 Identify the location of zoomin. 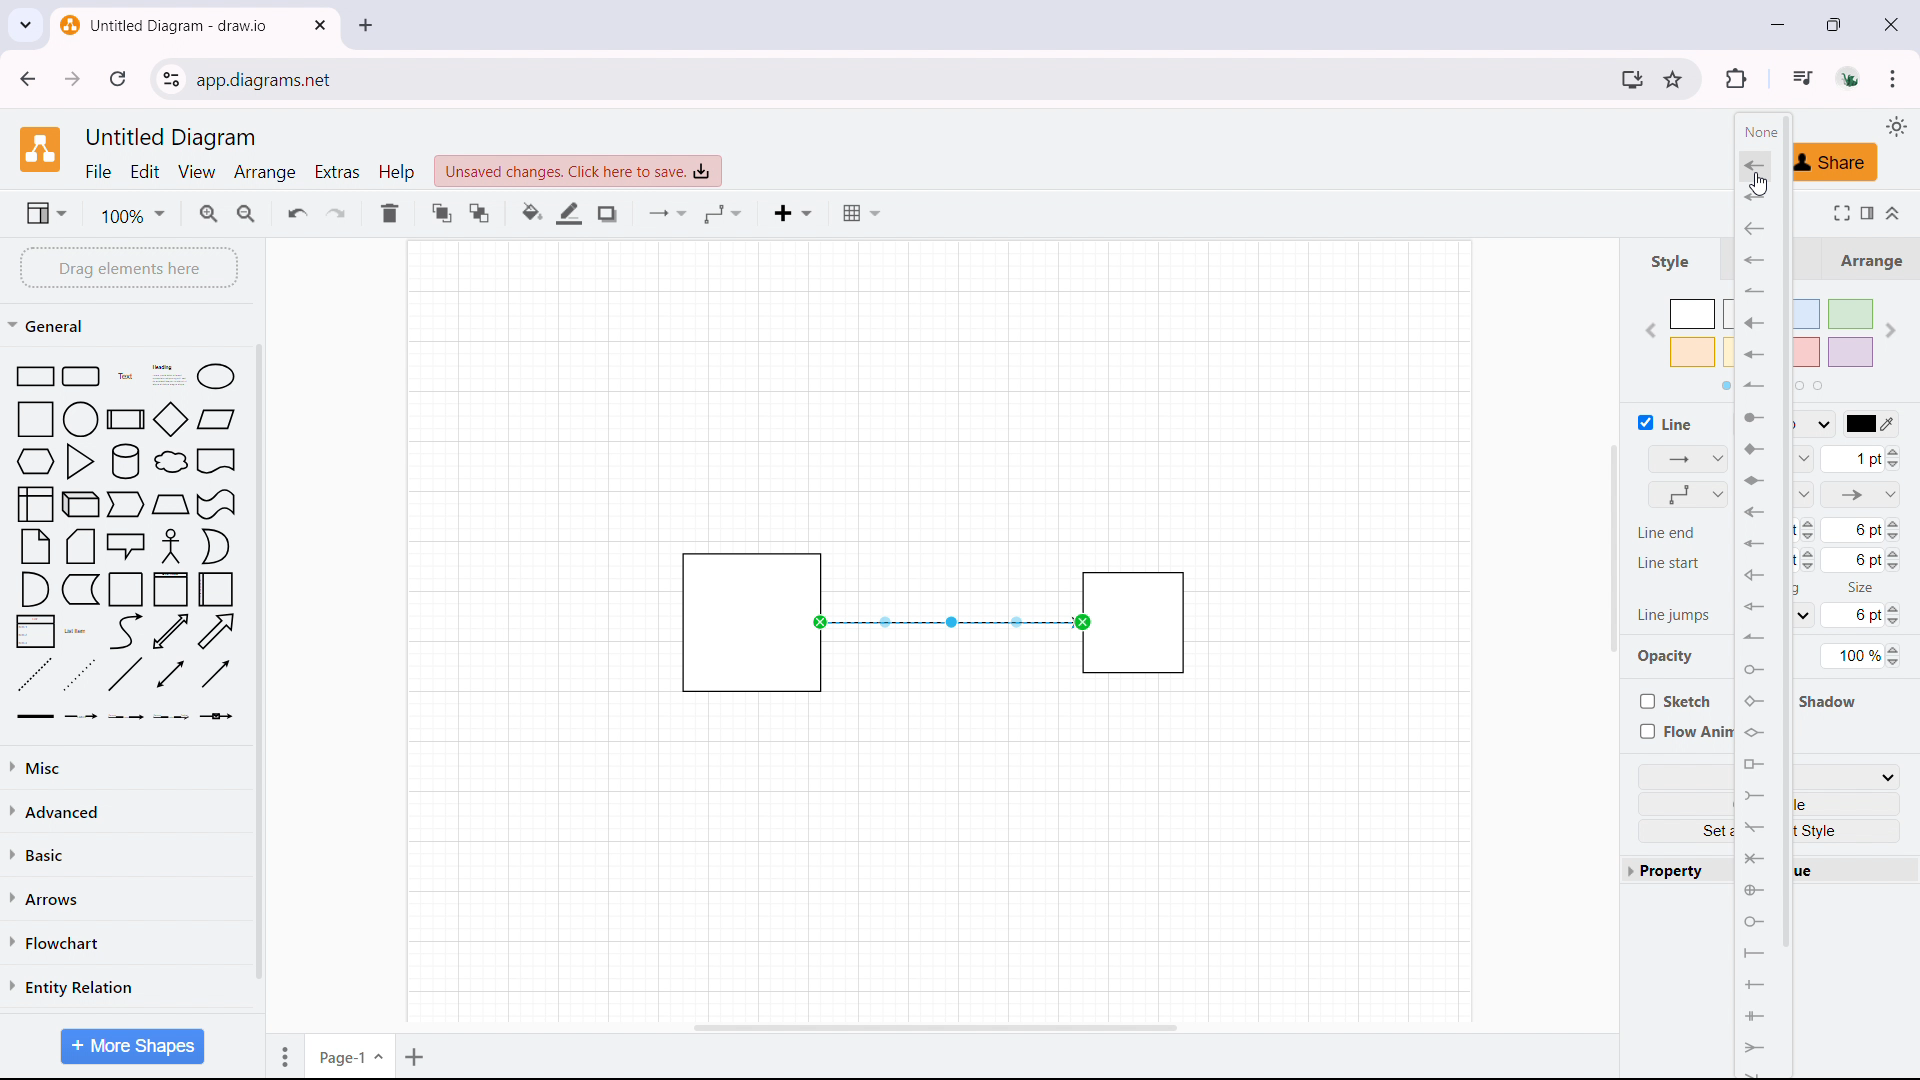
(210, 213).